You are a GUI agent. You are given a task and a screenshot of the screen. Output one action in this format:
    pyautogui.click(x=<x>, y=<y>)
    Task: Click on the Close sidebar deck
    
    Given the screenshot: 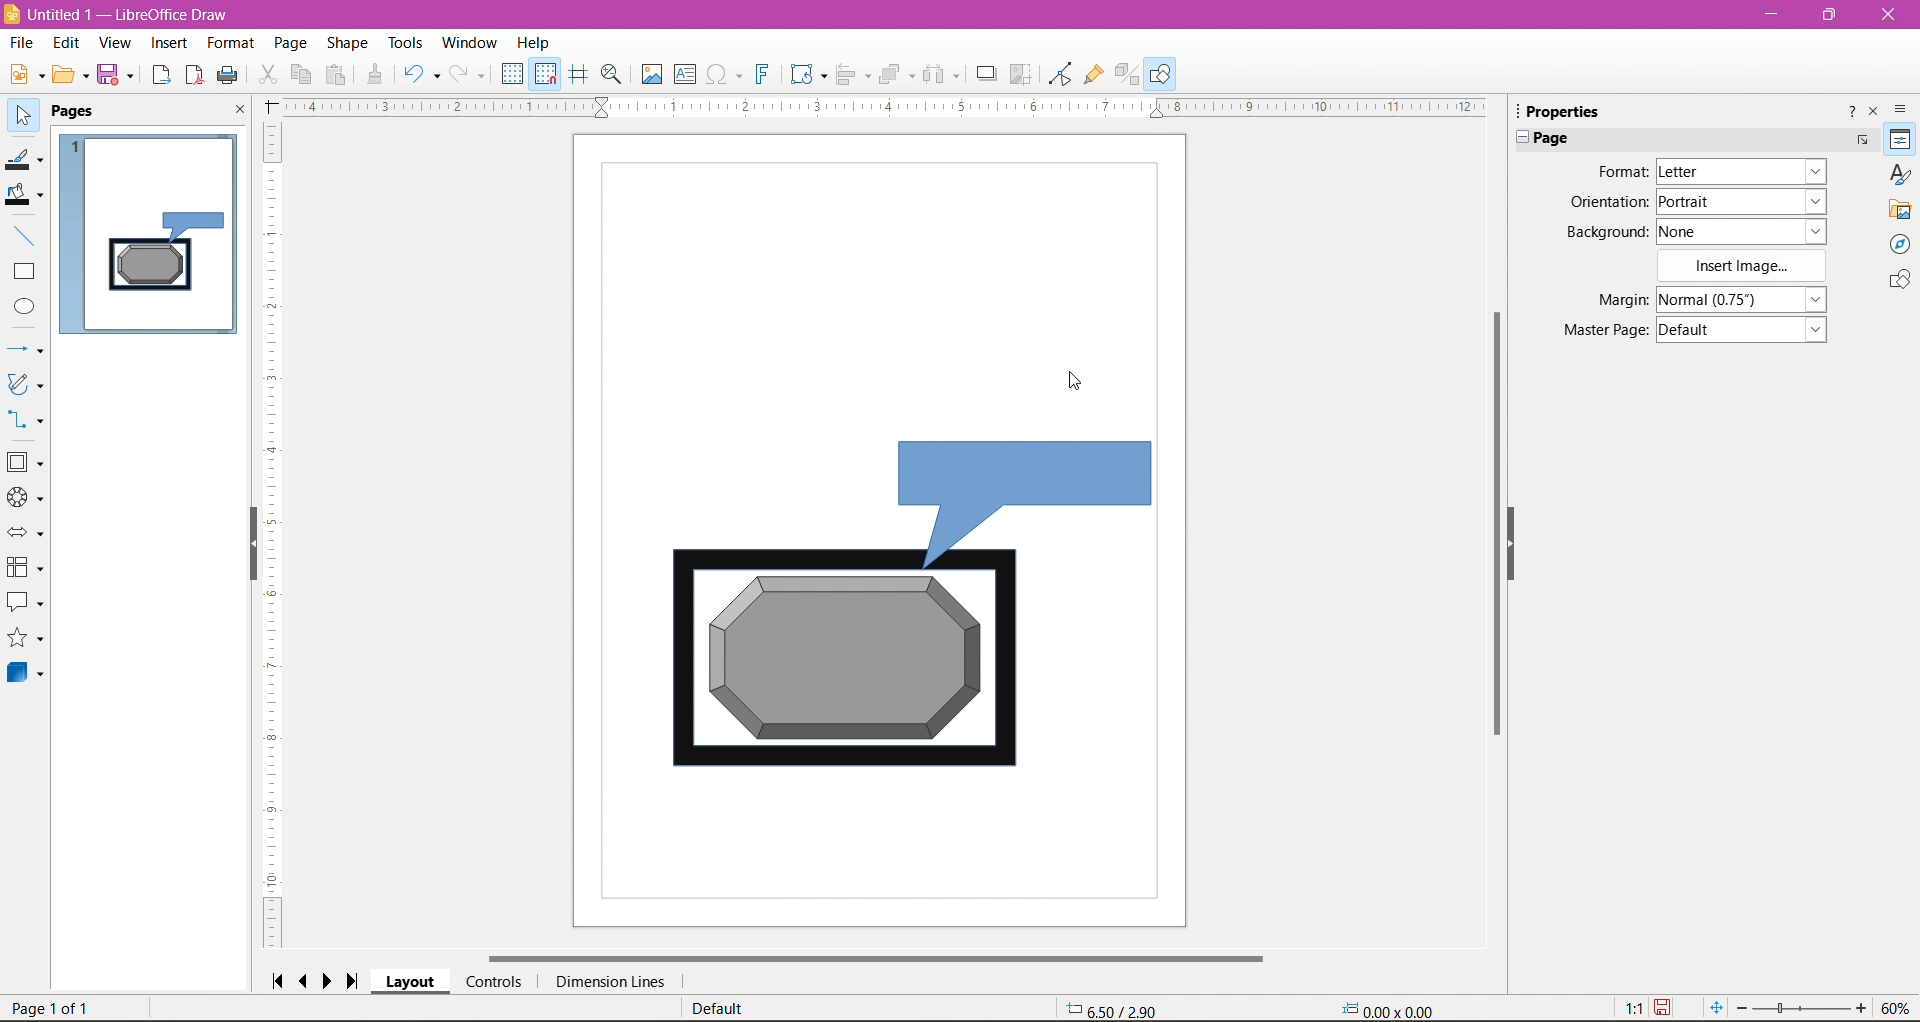 What is the action you would take?
    pyautogui.click(x=1875, y=112)
    